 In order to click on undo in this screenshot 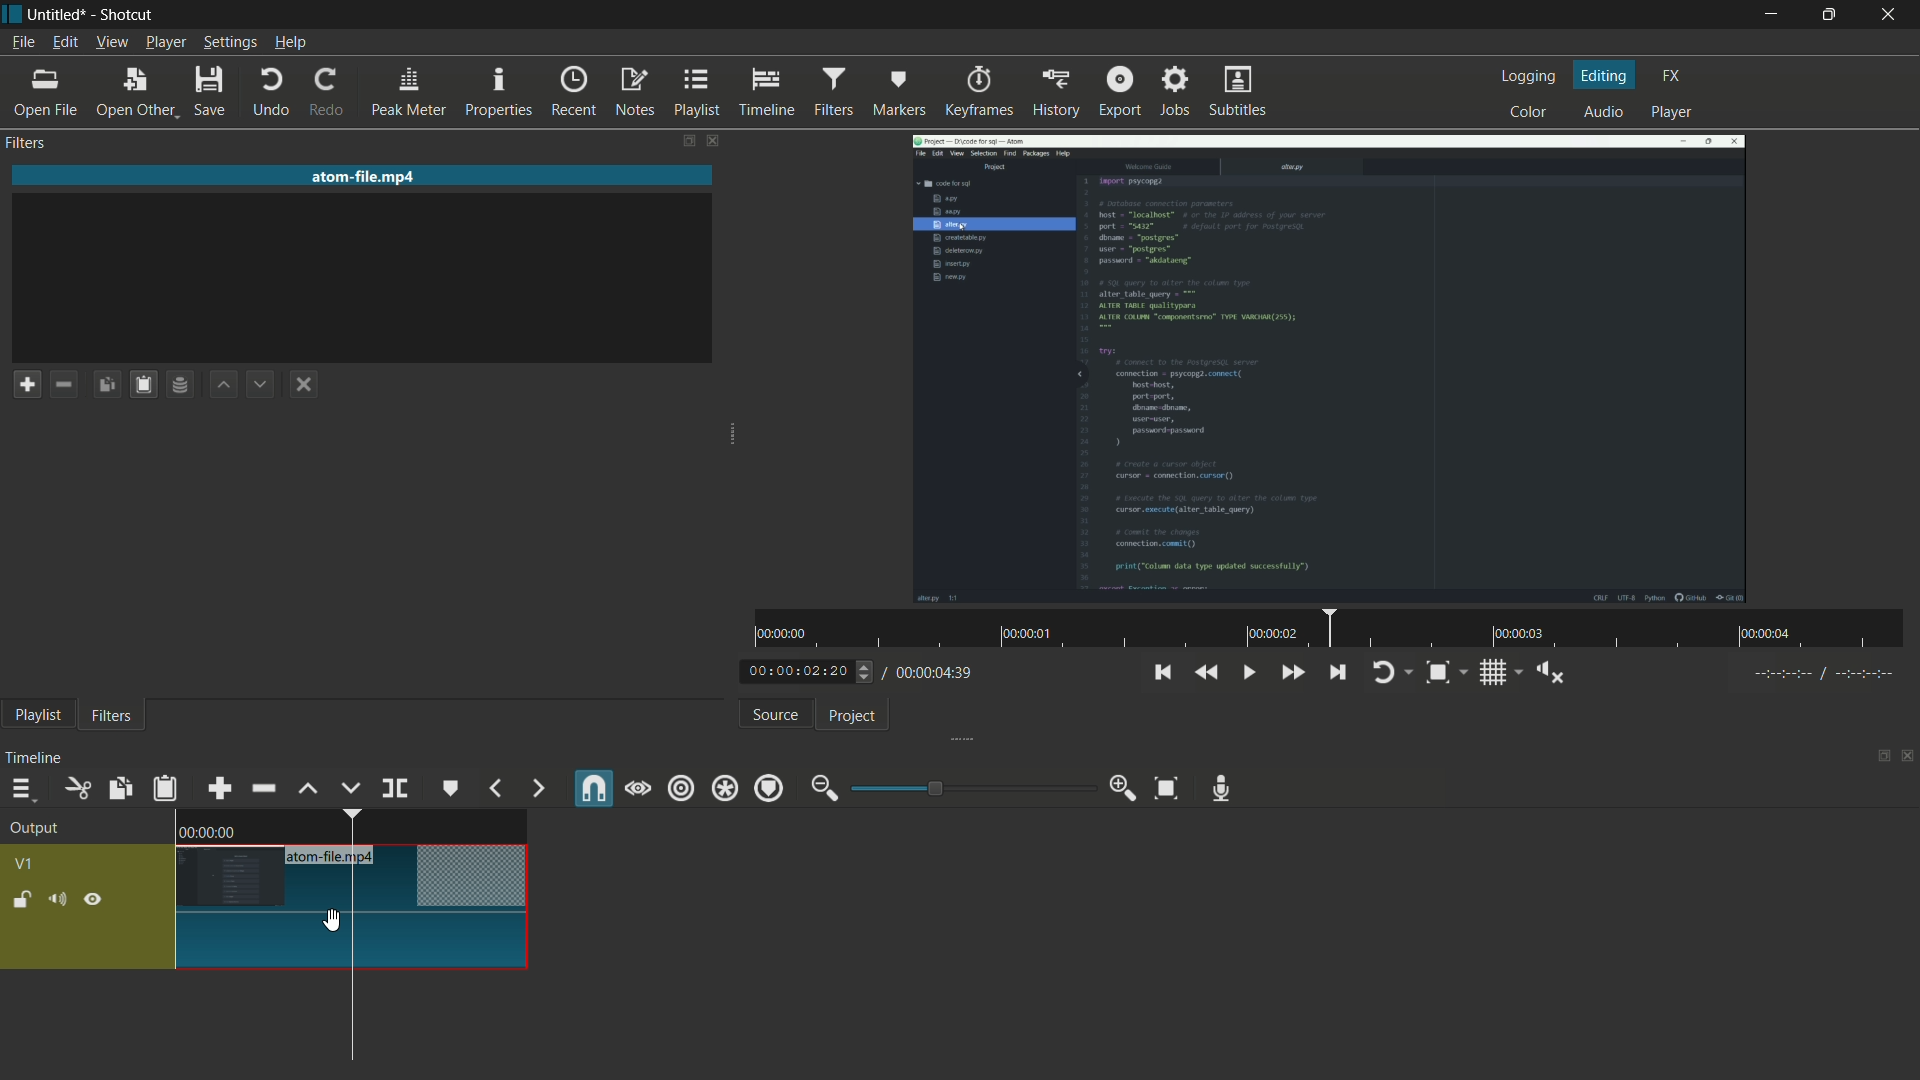, I will do `click(272, 93)`.